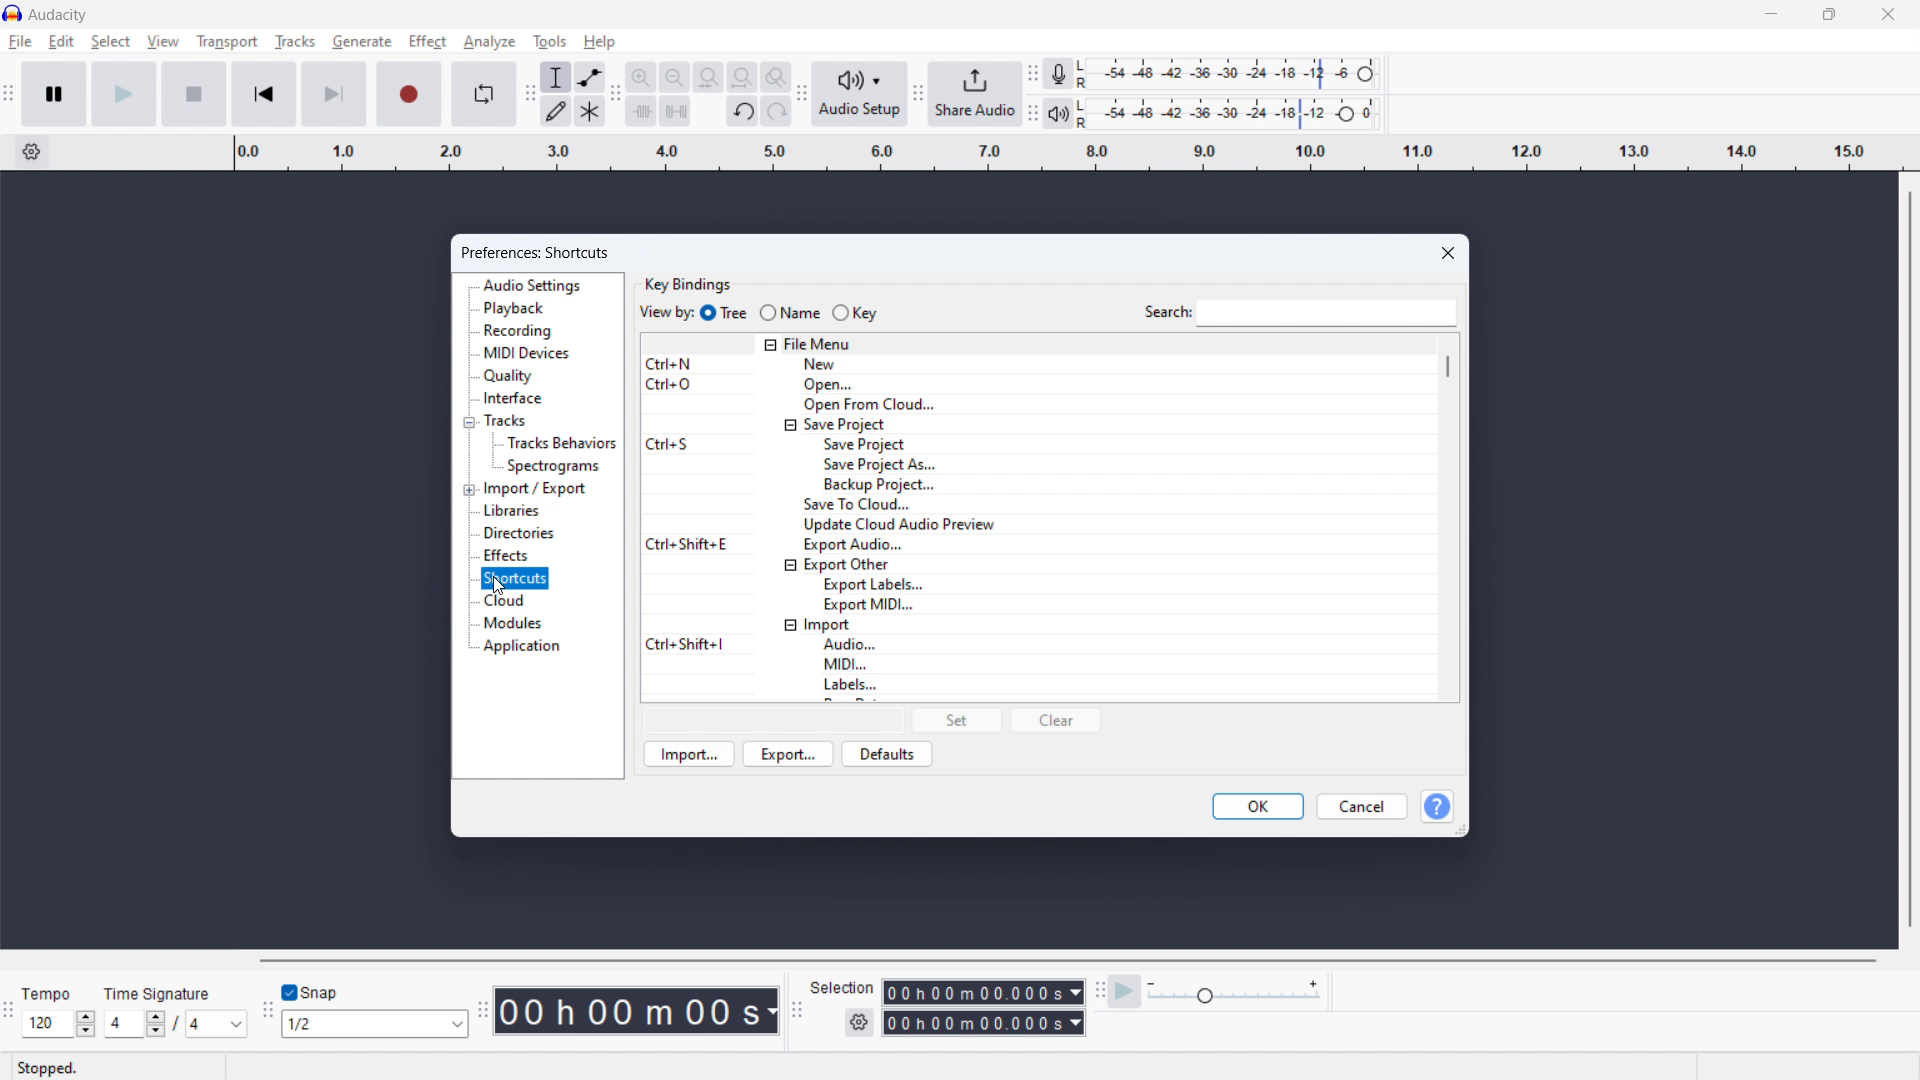 The width and height of the screenshot is (1920, 1080). What do you see at coordinates (1167, 311) in the screenshot?
I see `Indicates search bar` at bounding box center [1167, 311].